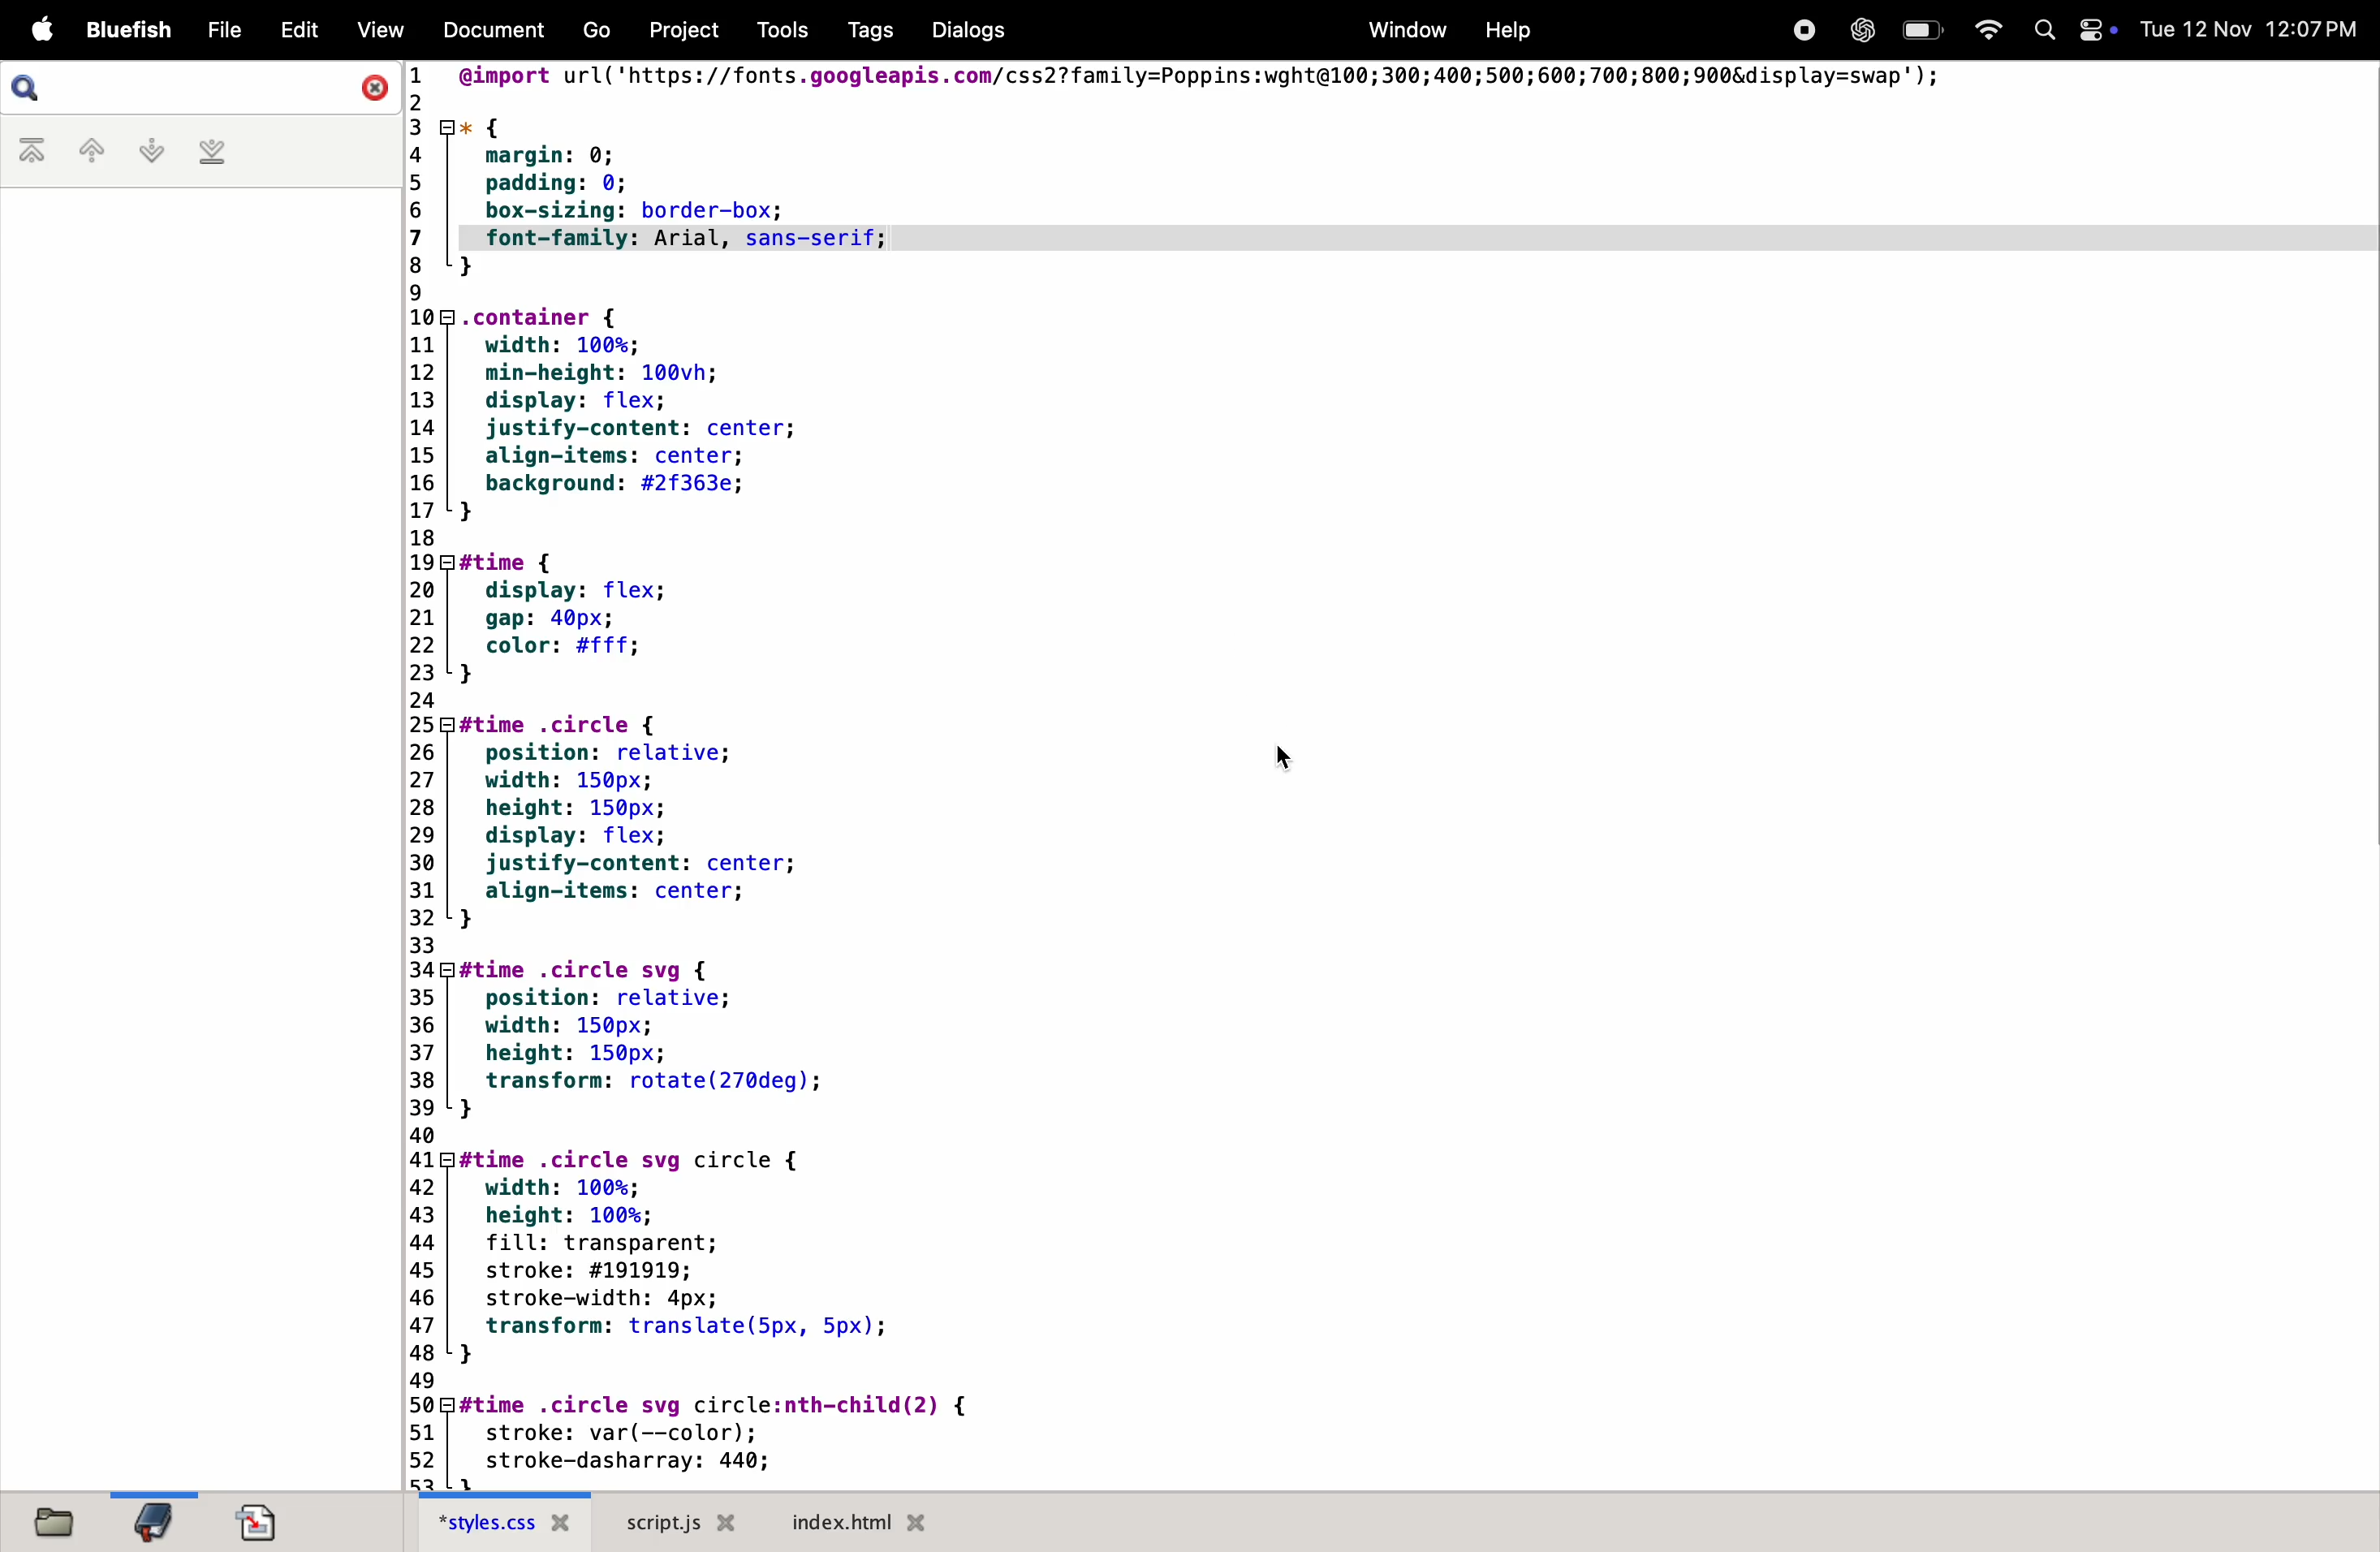 This screenshot has height=1552, width=2380. I want to click on go, so click(598, 32).